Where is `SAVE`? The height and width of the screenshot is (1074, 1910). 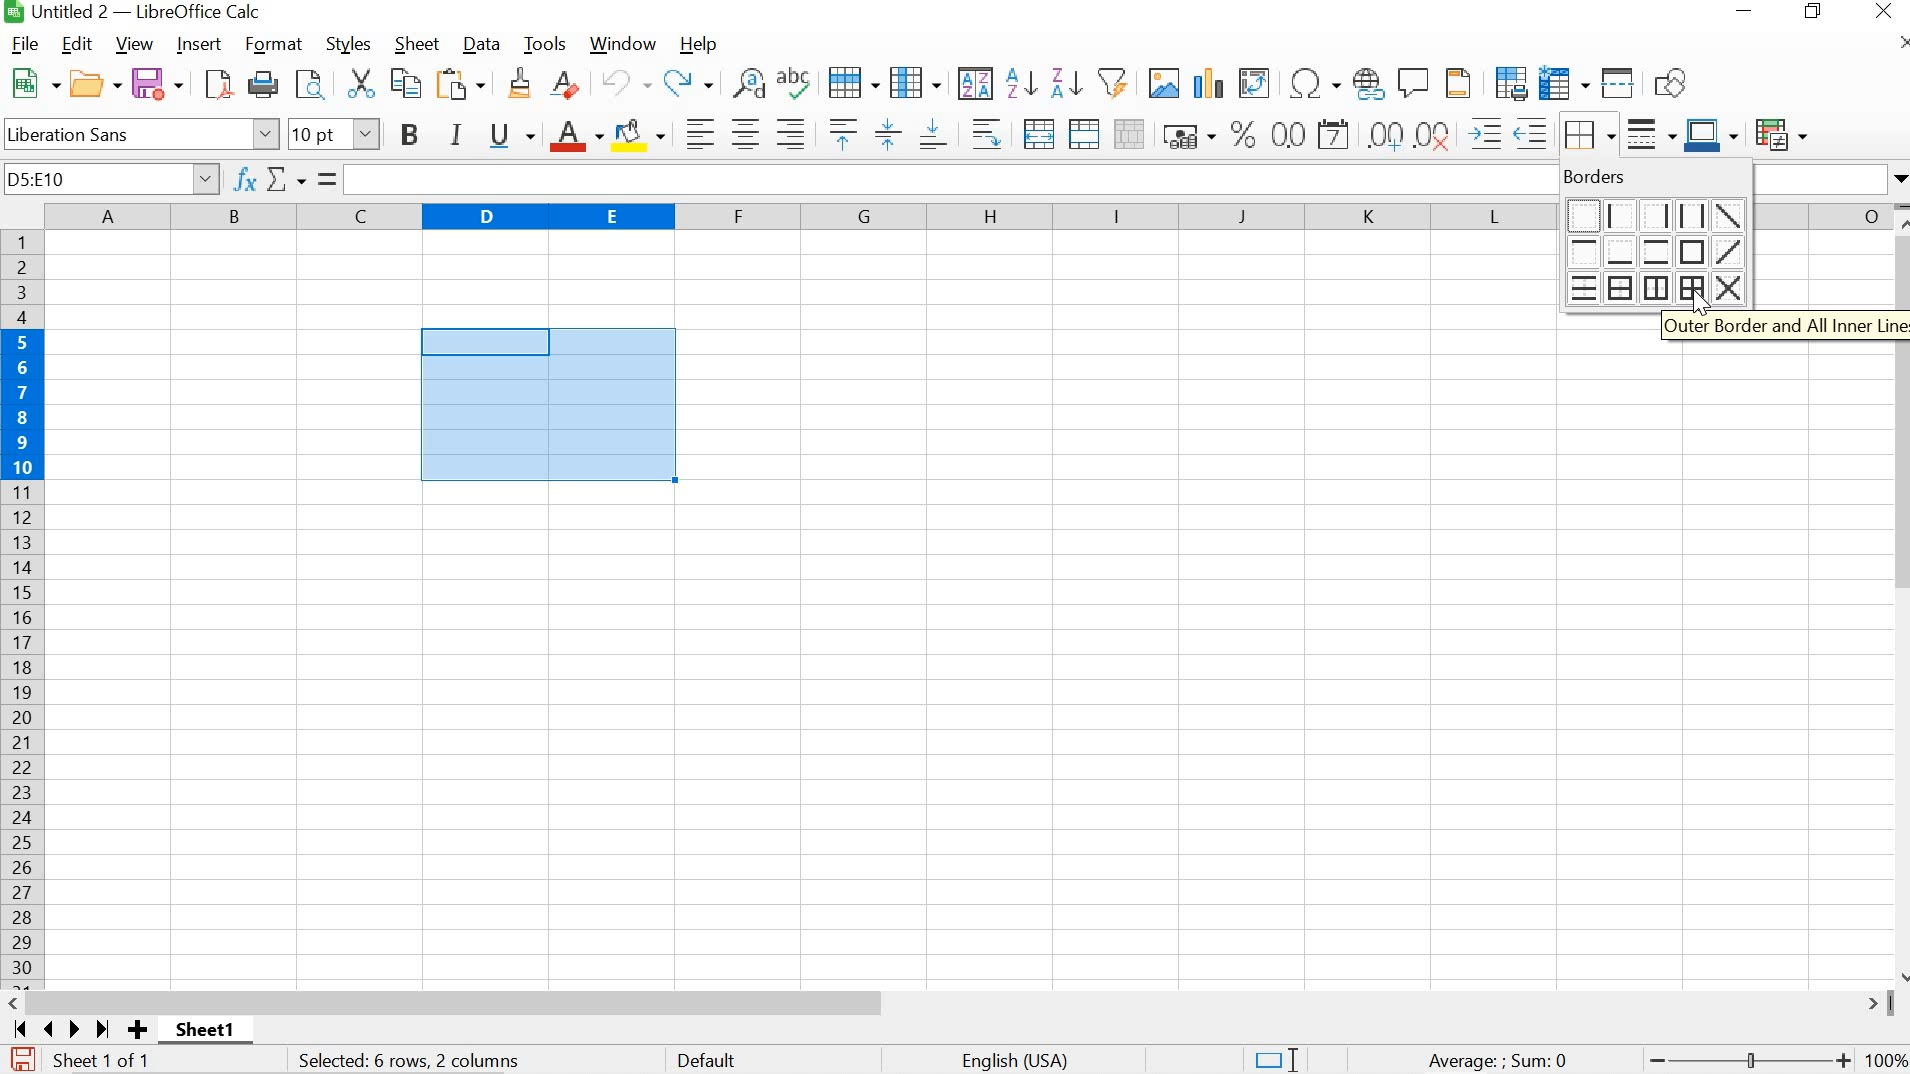
SAVE is located at coordinates (20, 1059).